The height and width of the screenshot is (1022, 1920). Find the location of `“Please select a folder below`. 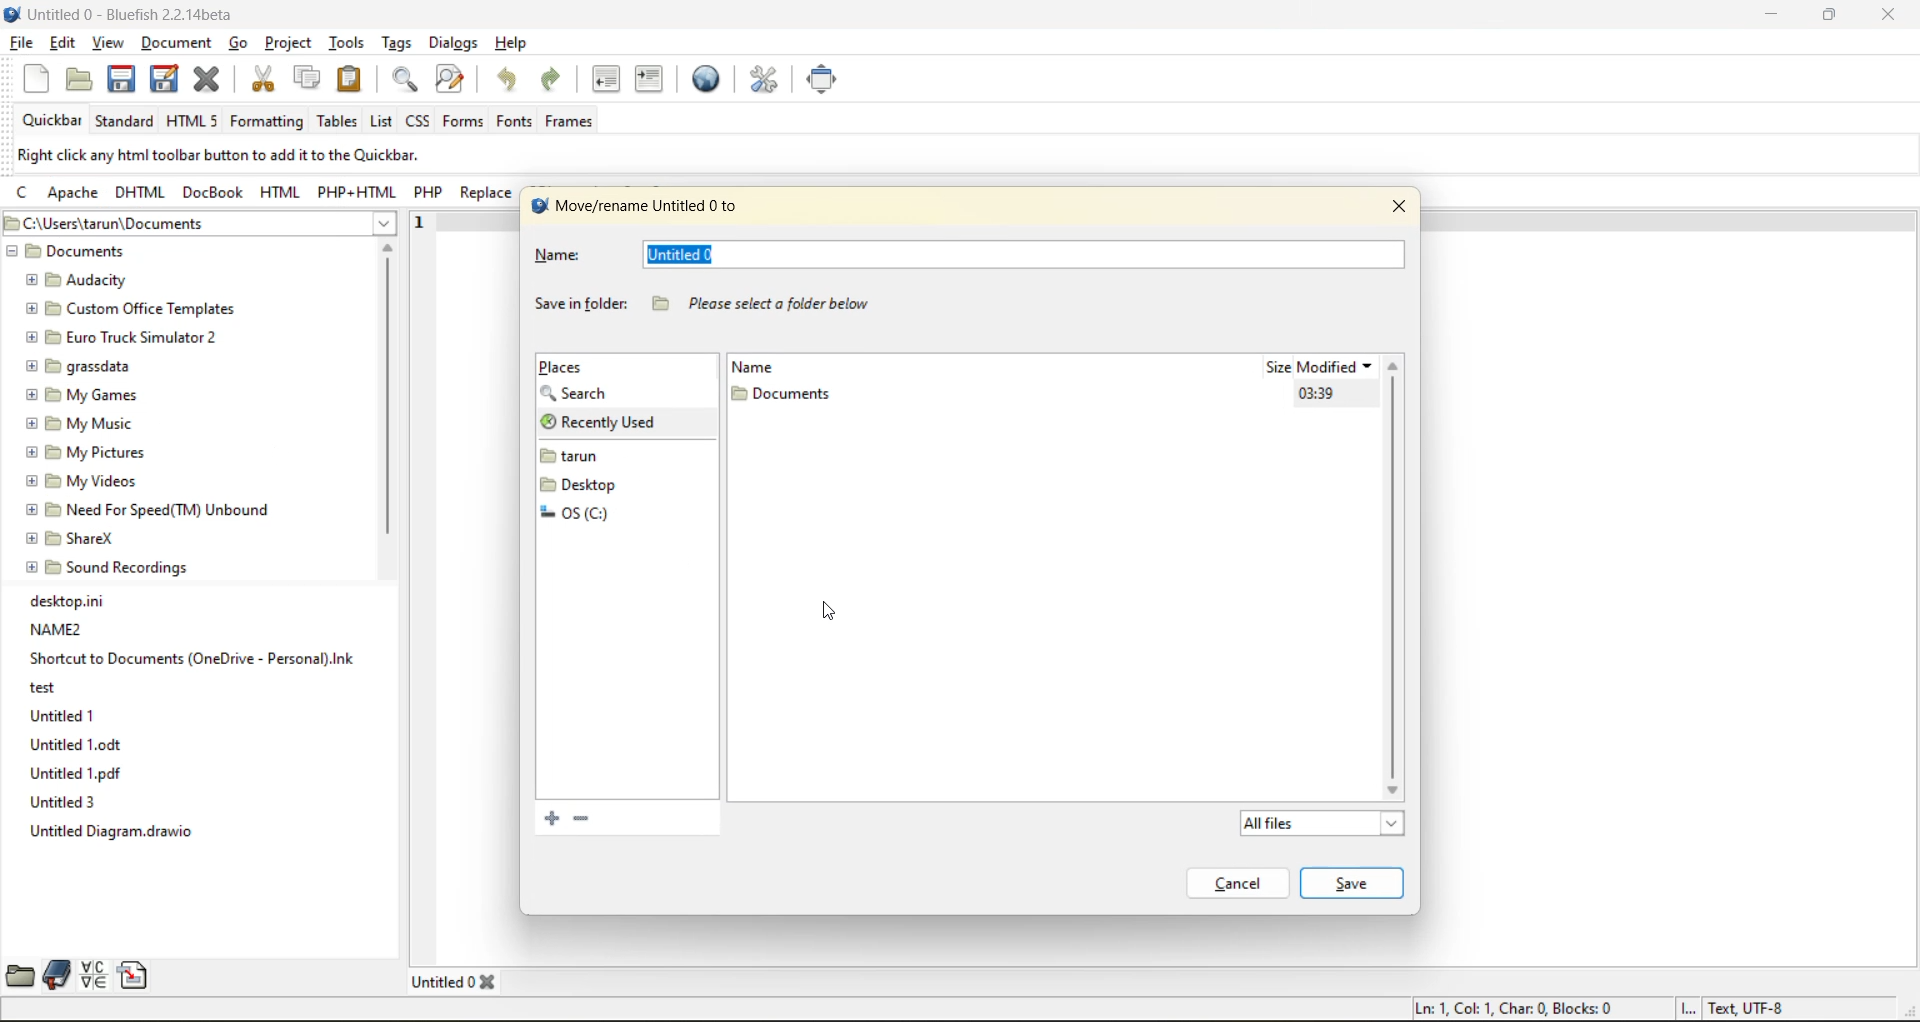

“Please select a folder below is located at coordinates (761, 298).